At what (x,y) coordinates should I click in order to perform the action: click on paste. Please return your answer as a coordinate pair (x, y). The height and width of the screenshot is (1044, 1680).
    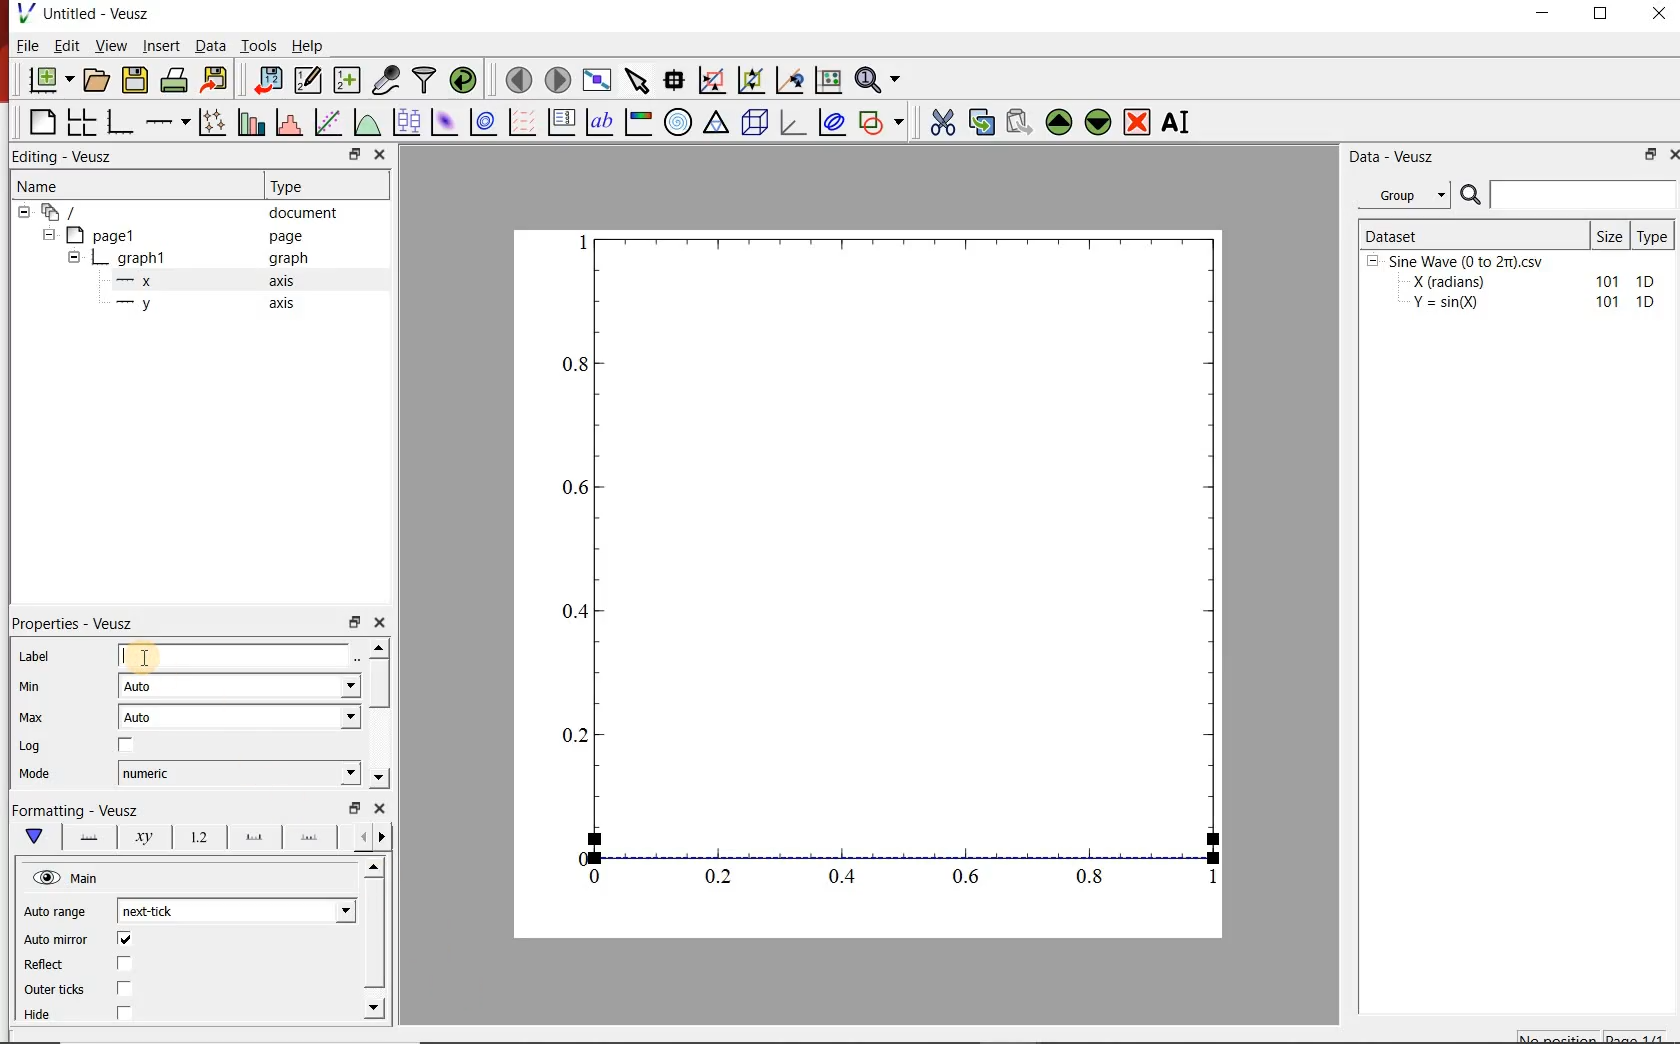
    Looking at the image, I should click on (1018, 122).